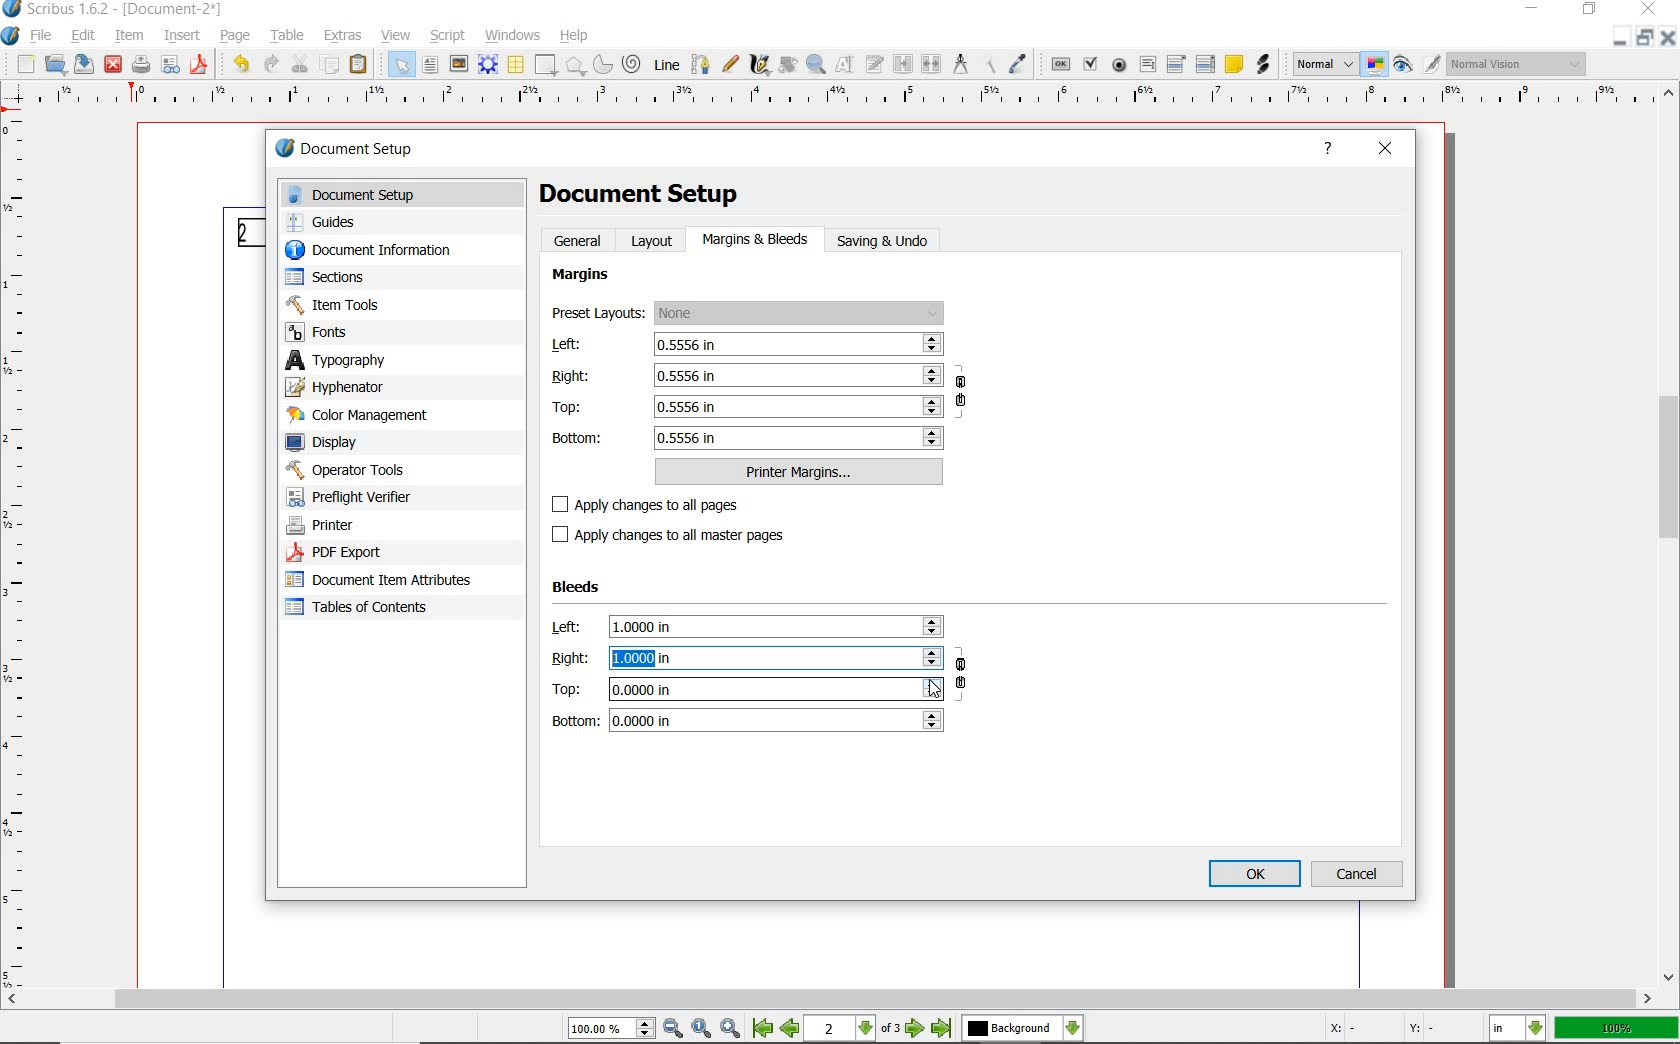  What do you see at coordinates (457, 65) in the screenshot?
I see `image frame` at bounding box center [457, 65].